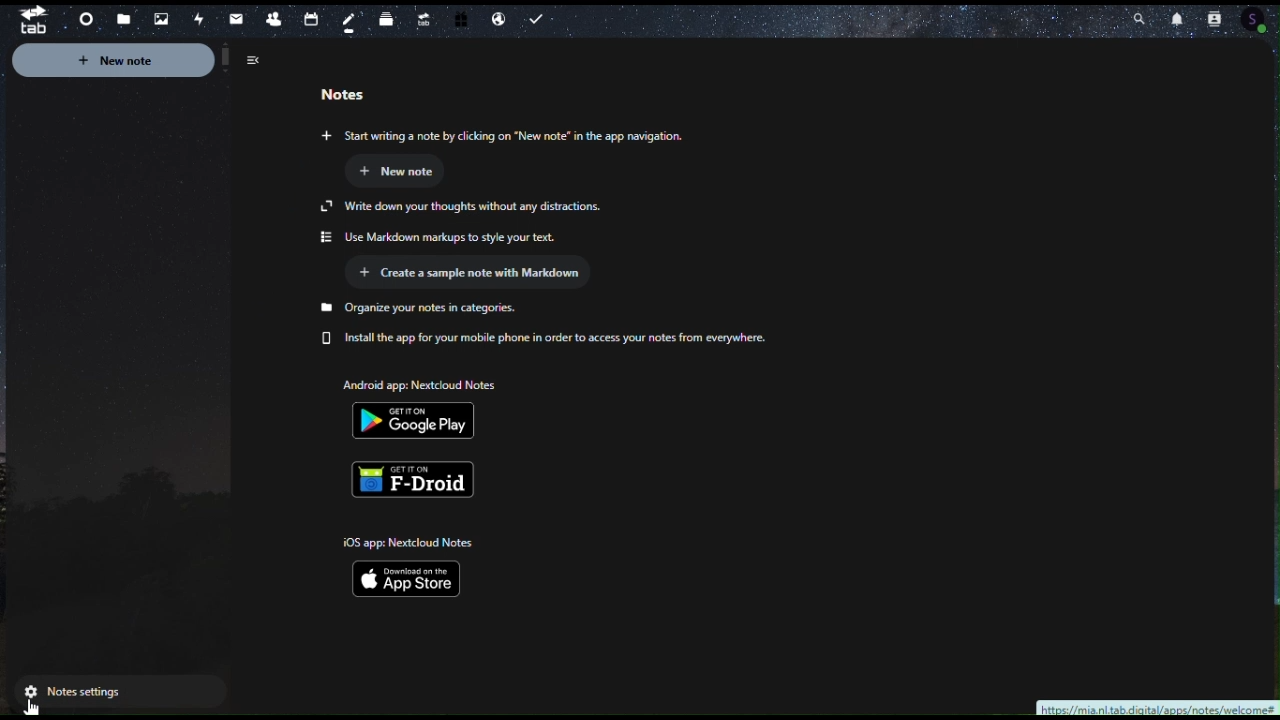 Image resolution: width=1280 pixels, height=720 pixels. I want to click on Dashboard, so click(83, 21).